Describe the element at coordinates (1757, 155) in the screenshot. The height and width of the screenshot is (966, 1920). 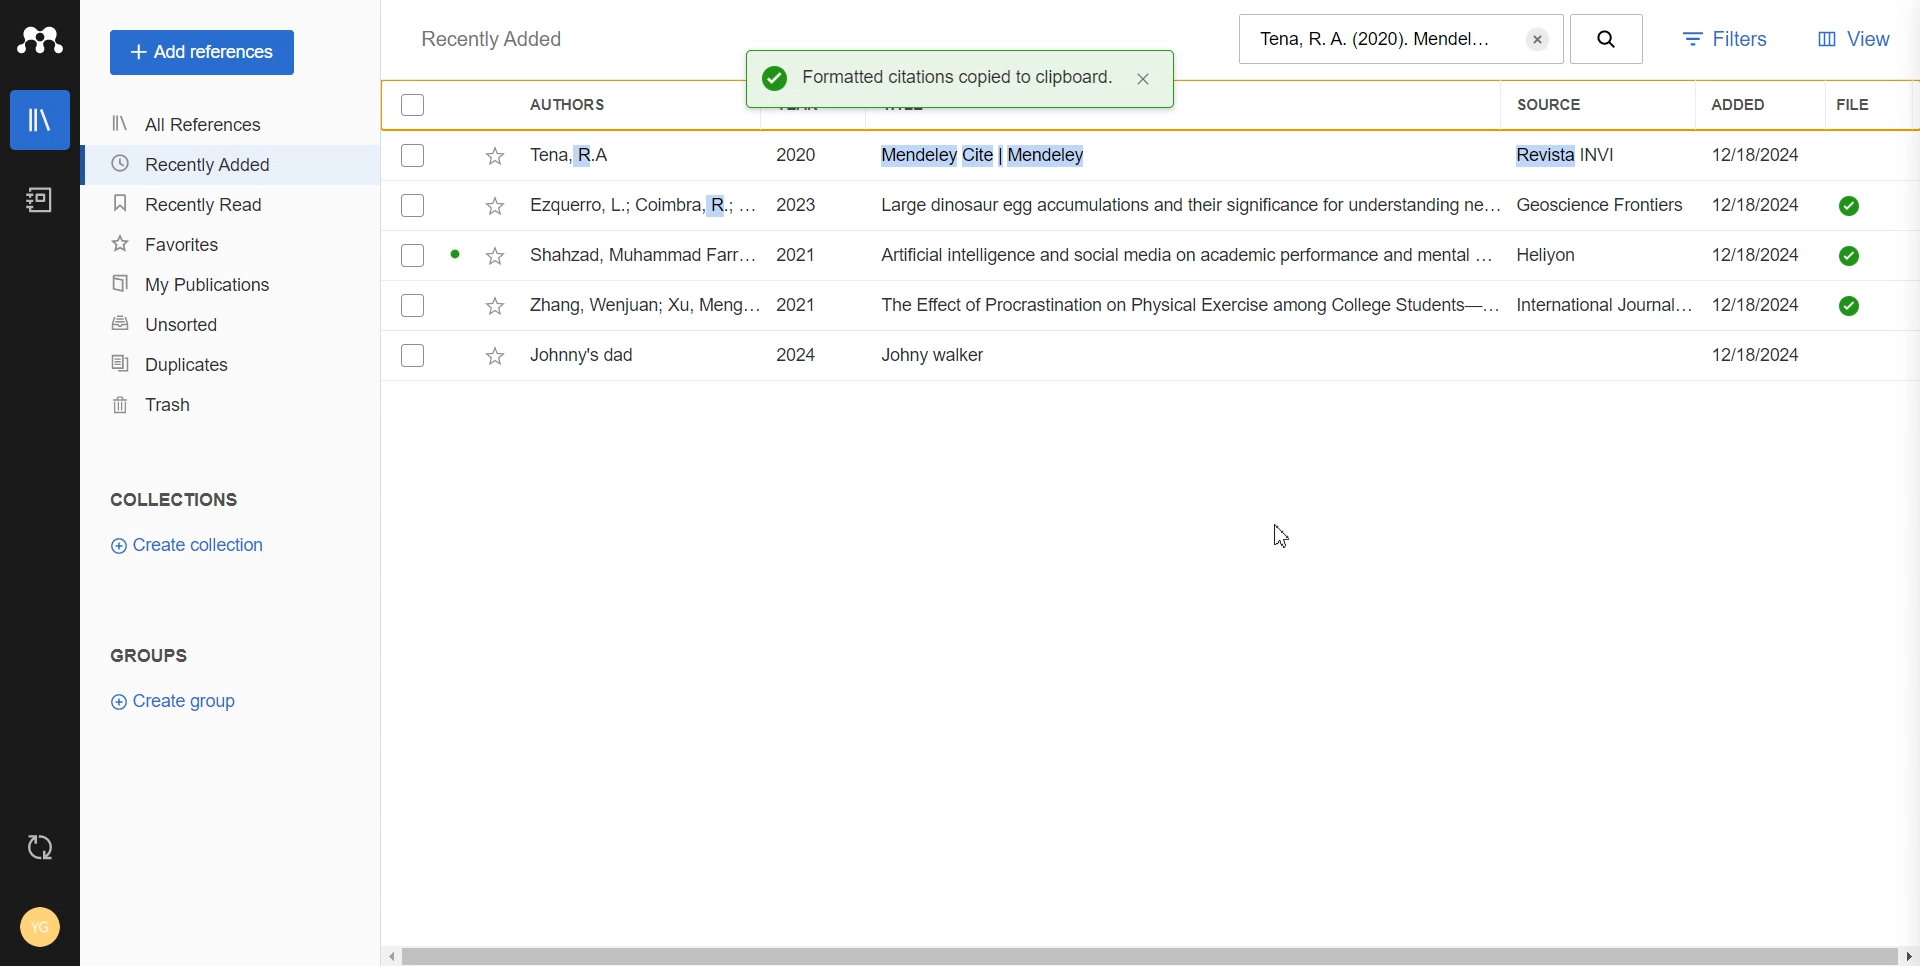
I see `12/18/2024` at that location.